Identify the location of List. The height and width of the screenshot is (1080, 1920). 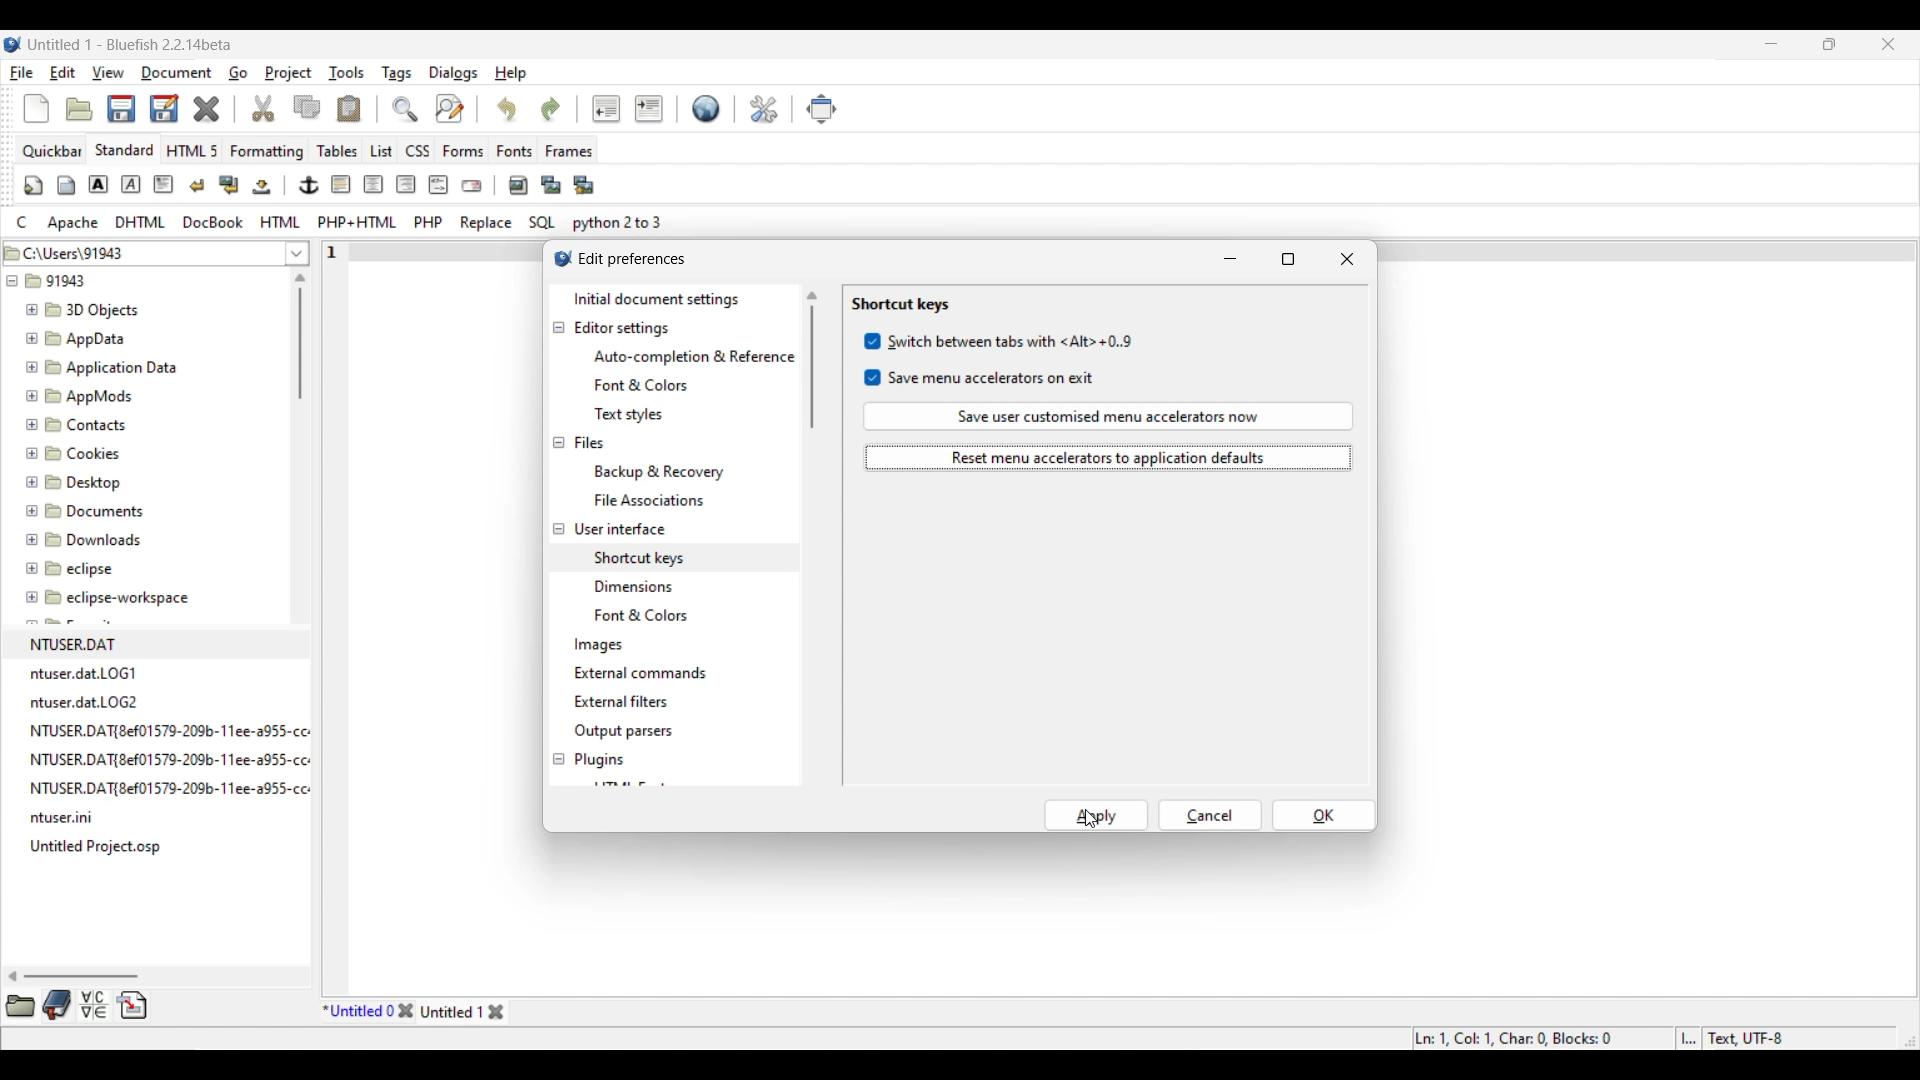
(381, 151).